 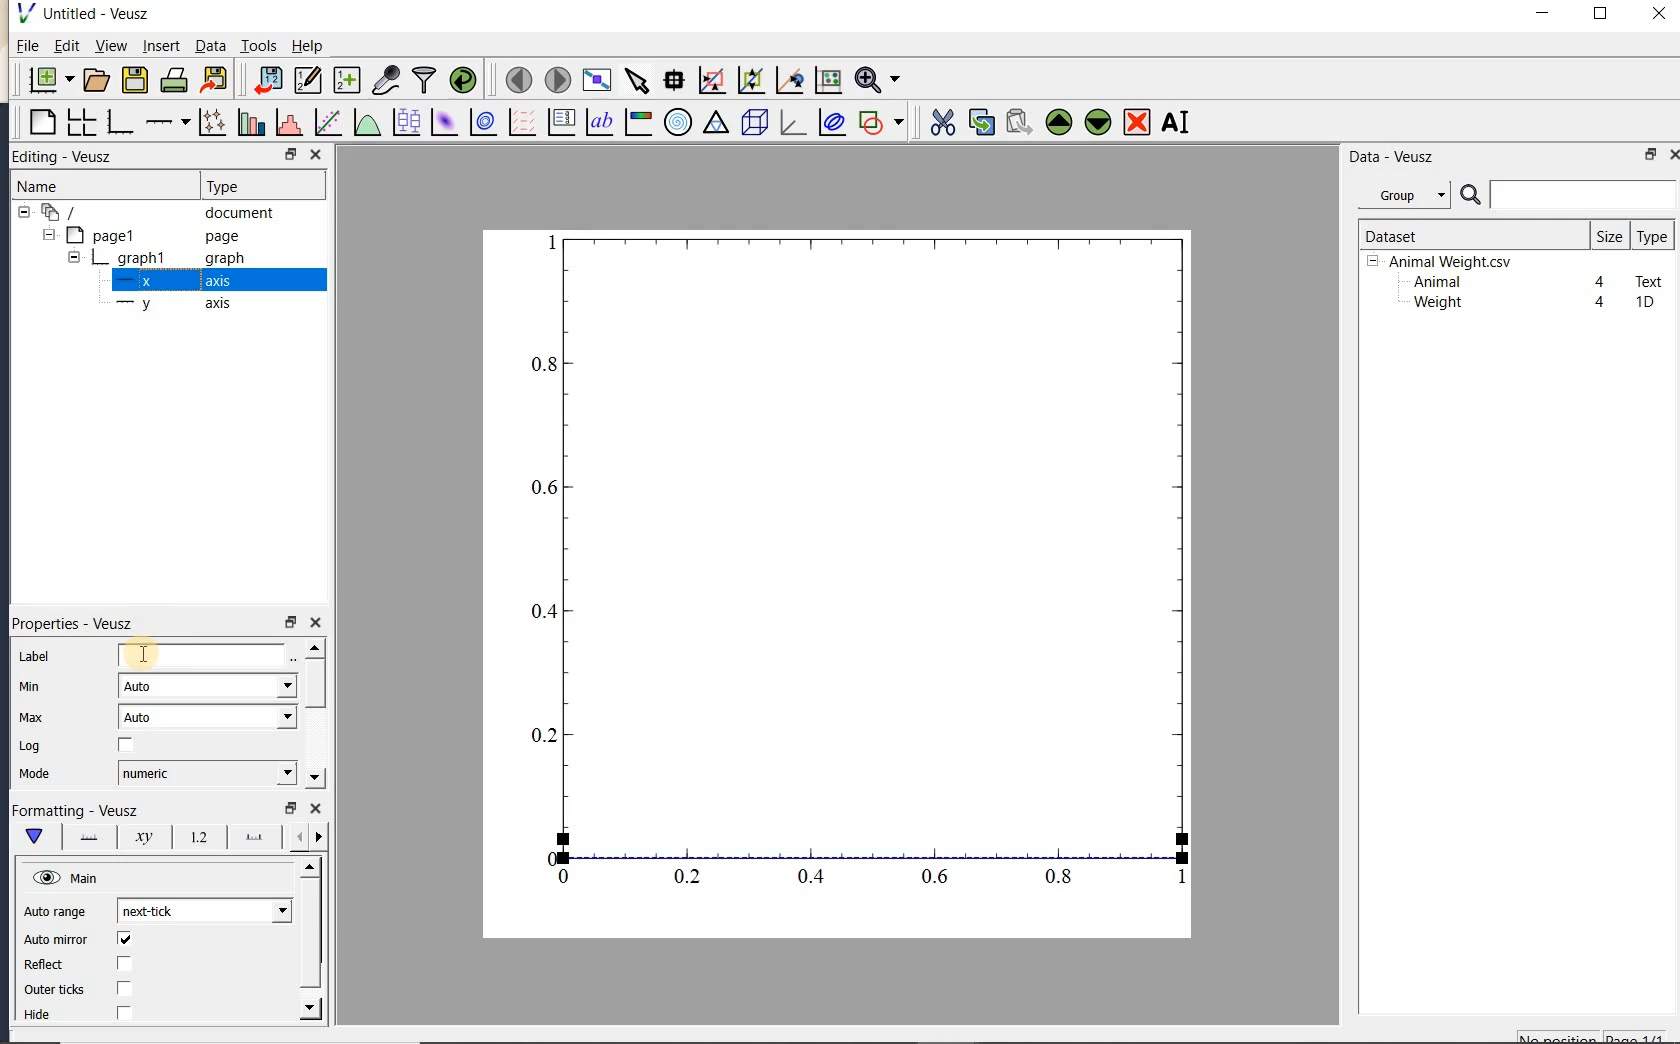 What do you see at coordinates (143, 237) in the screenshot?
I see `page1` at bounding box center [143, 237].